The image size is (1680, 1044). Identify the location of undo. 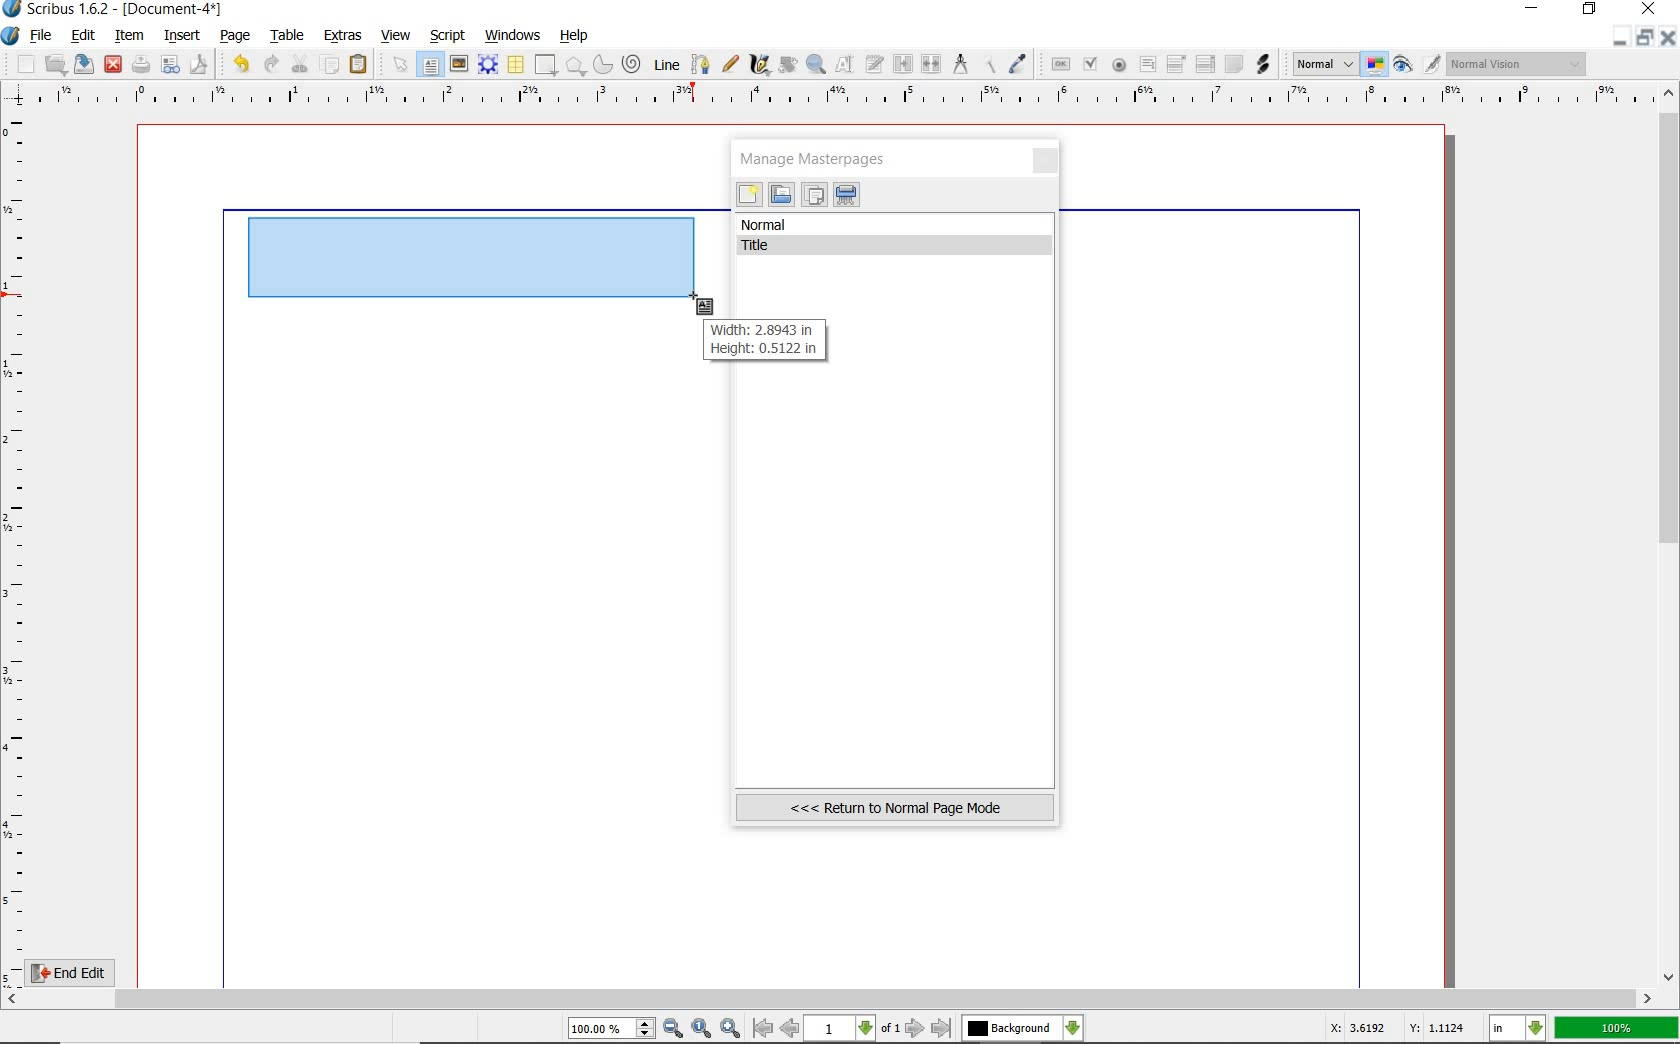
(237, 62).